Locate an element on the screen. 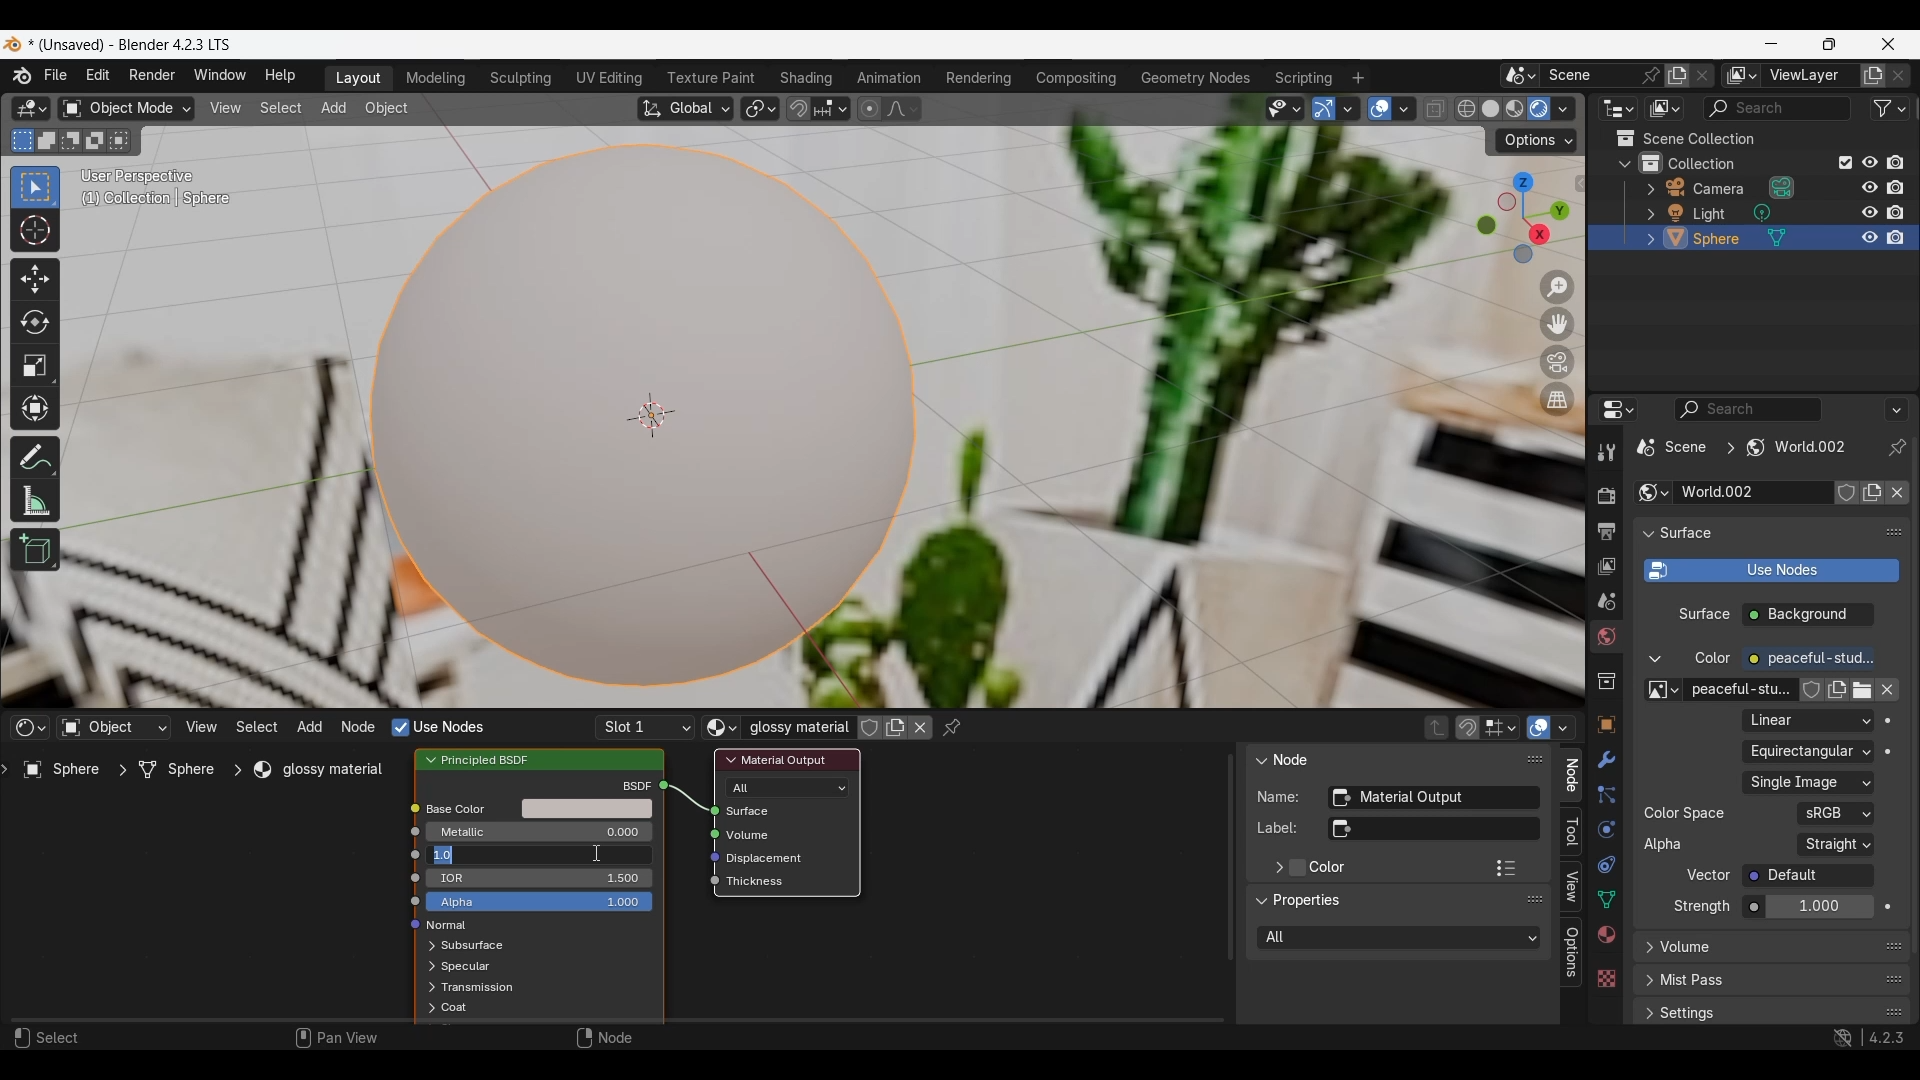 This screenshot has width=1920, height=1080. Properties is located at coordinates (1308, 902).